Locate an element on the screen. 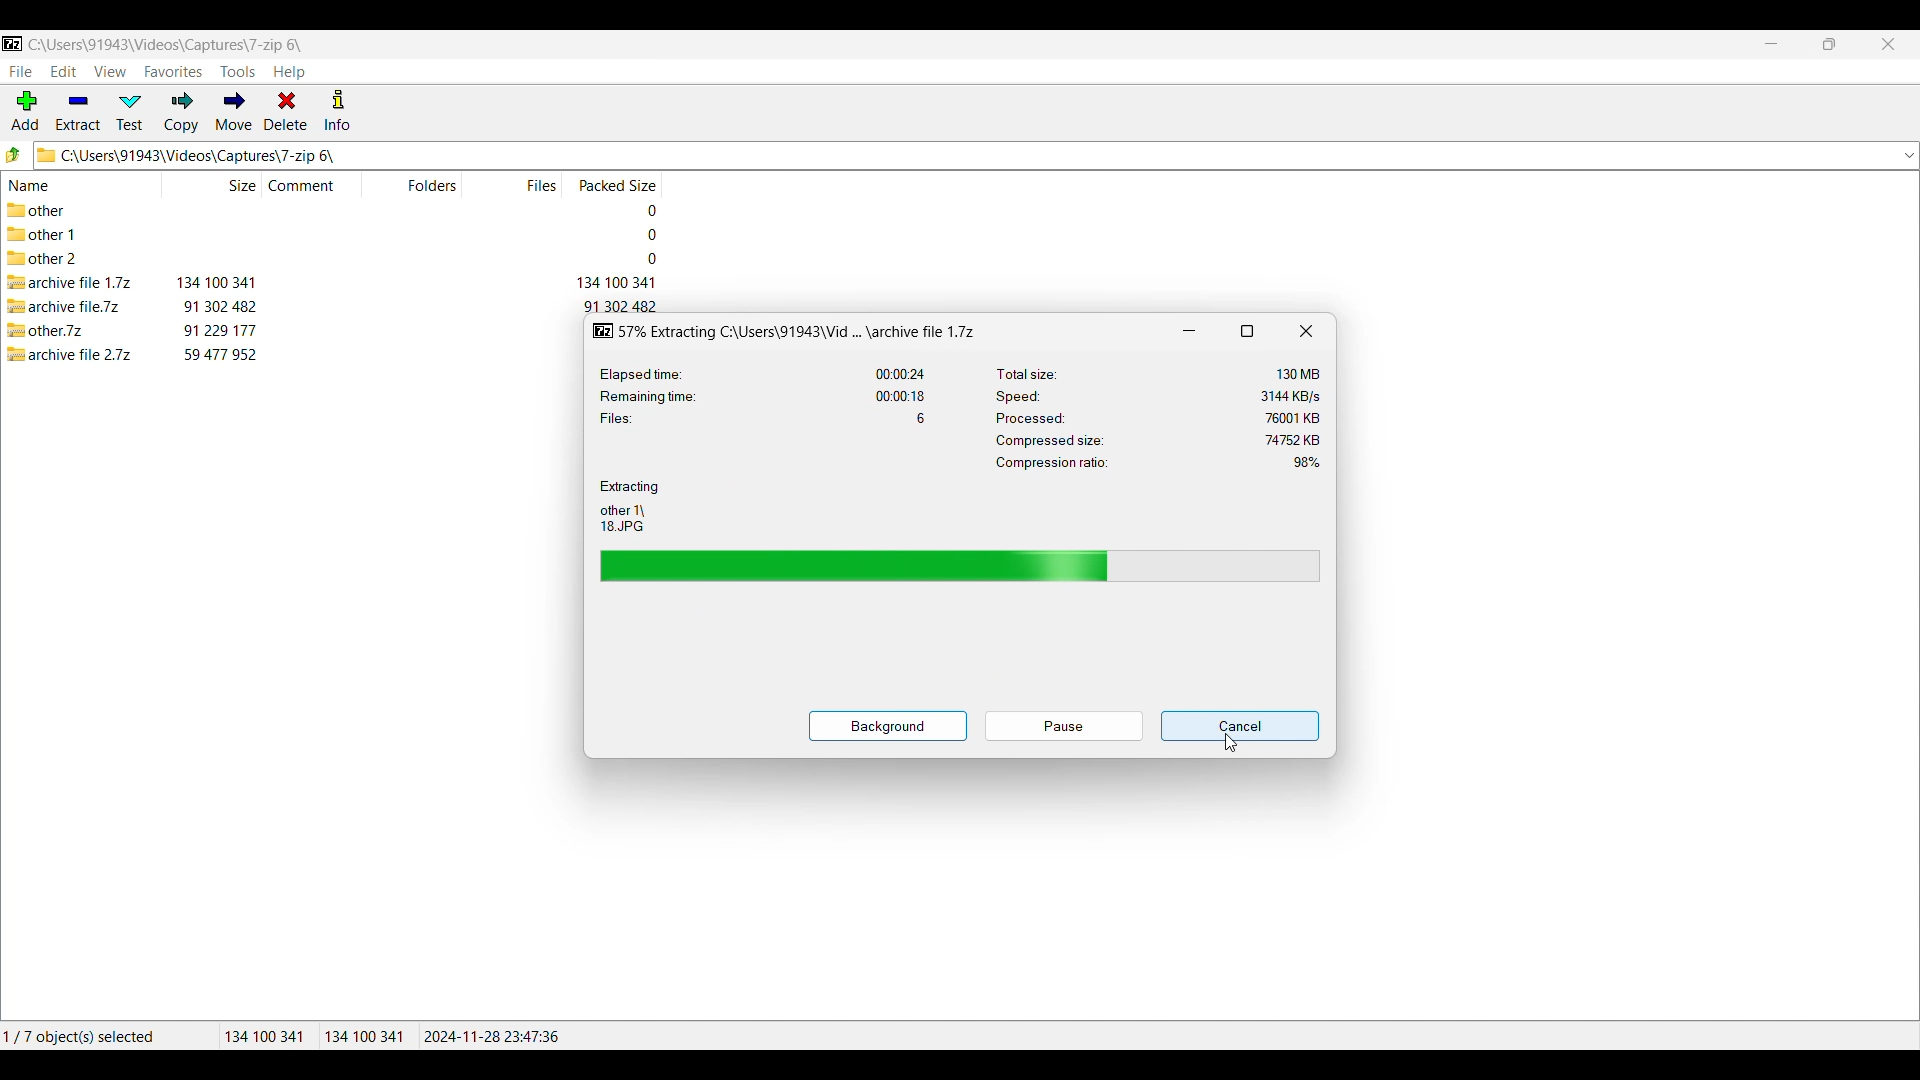 Image resolution: width=1920 pixels, height=1080 pixels. other.7z  is located at coordinates (46, 330).